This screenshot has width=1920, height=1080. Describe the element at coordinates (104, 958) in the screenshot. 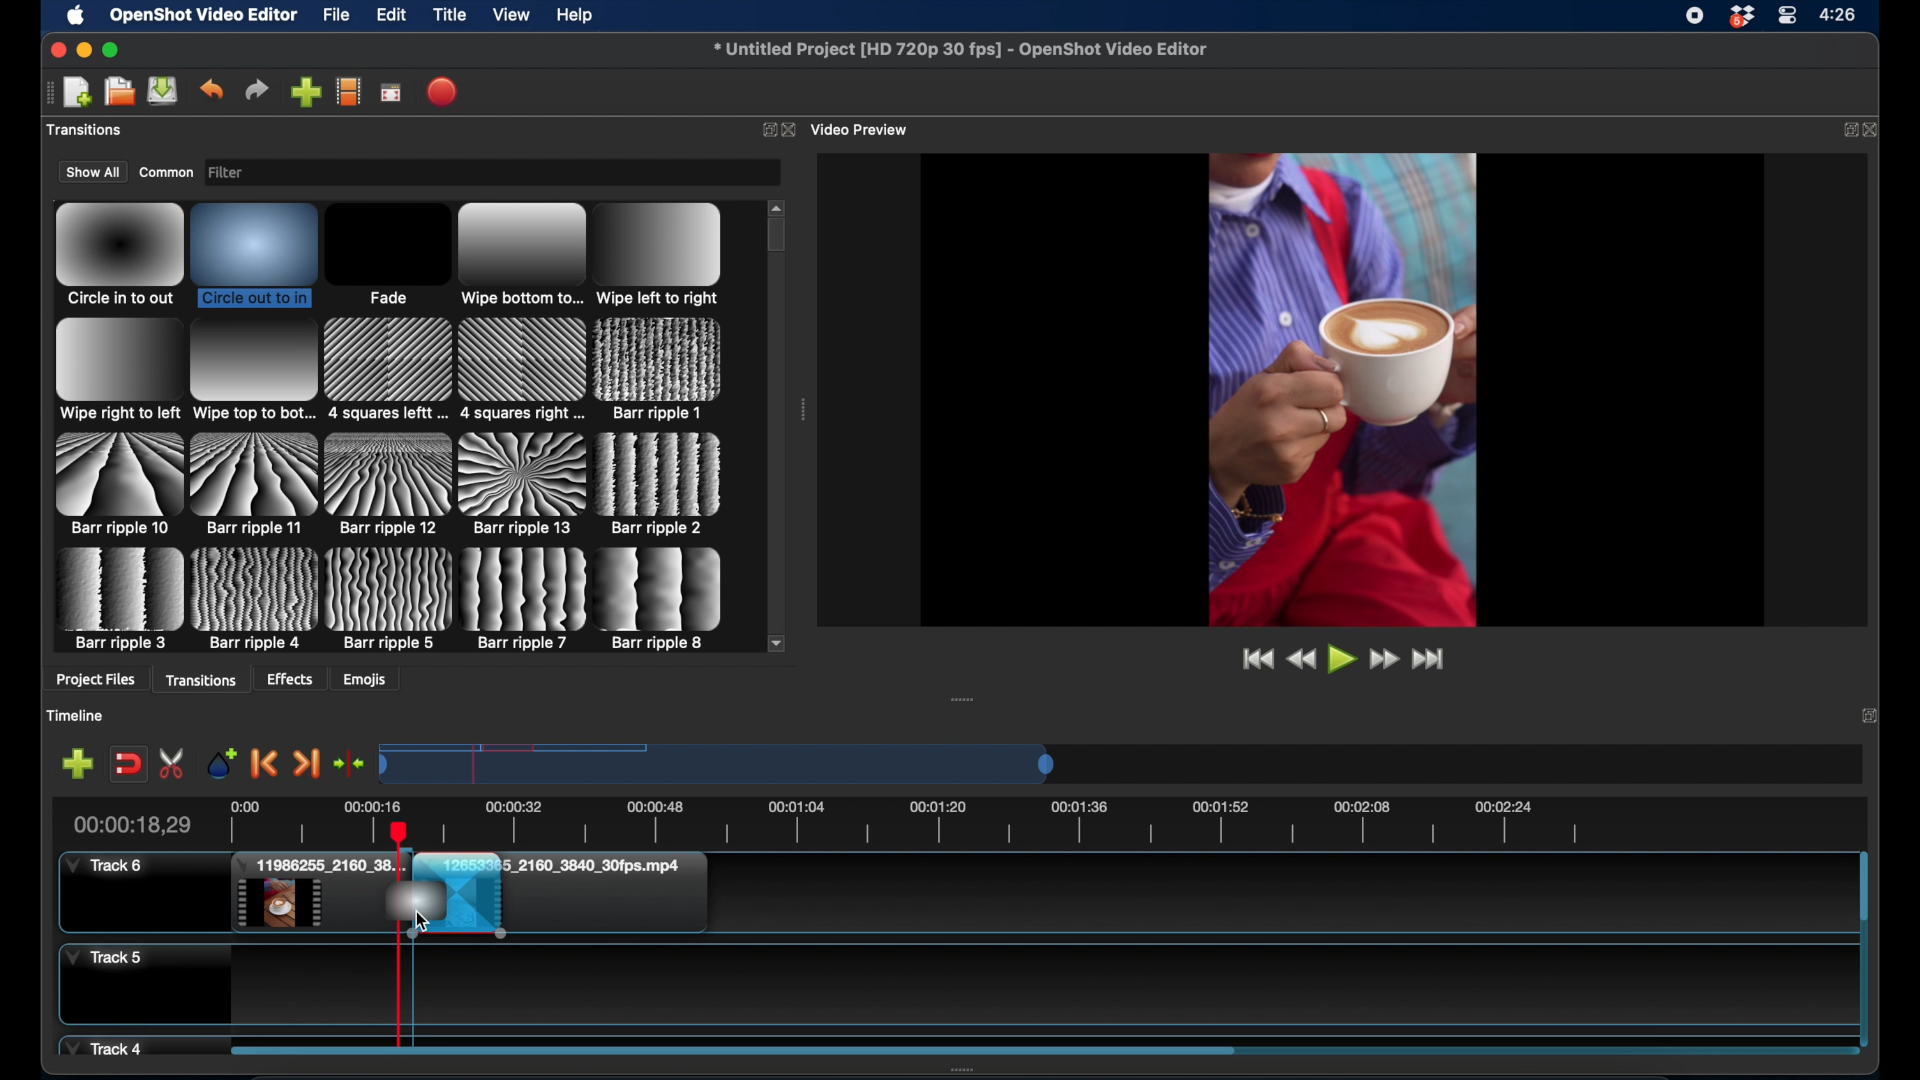

I see `track 5` at that location.